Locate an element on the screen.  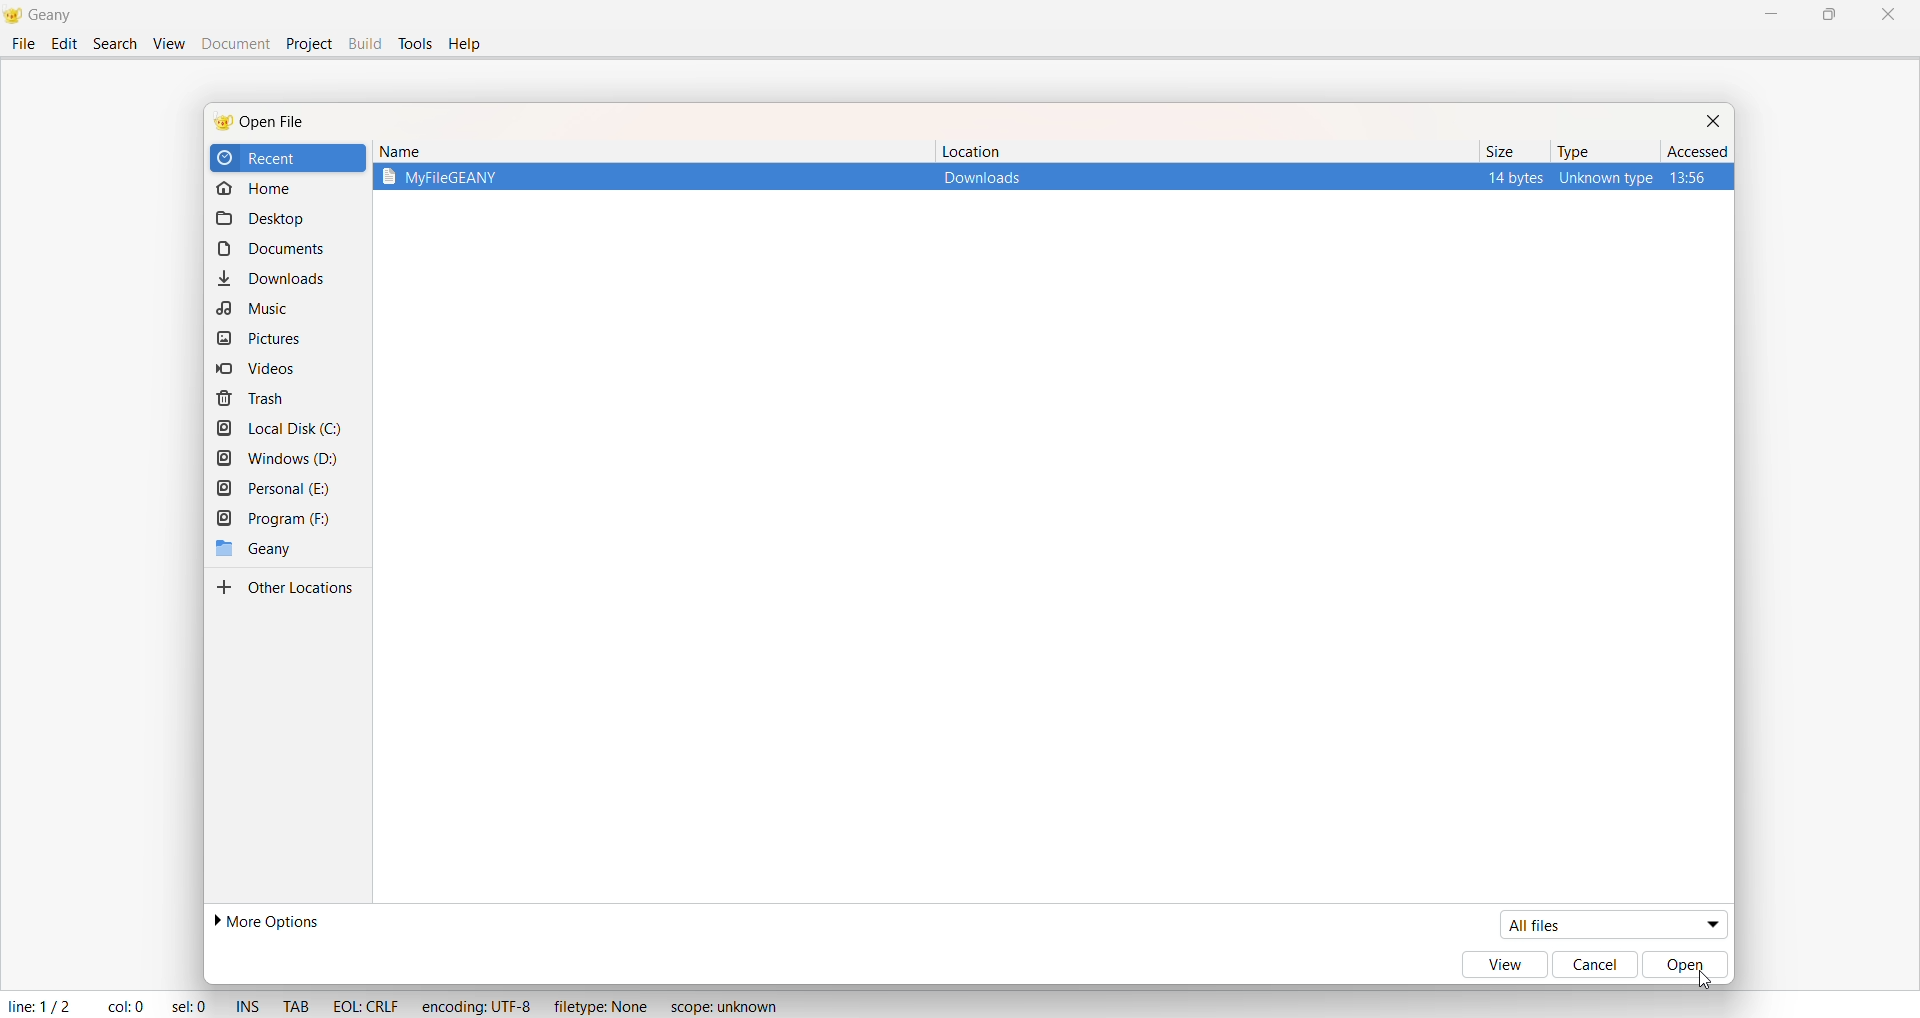
INS is located at coordinates (247, 1006).